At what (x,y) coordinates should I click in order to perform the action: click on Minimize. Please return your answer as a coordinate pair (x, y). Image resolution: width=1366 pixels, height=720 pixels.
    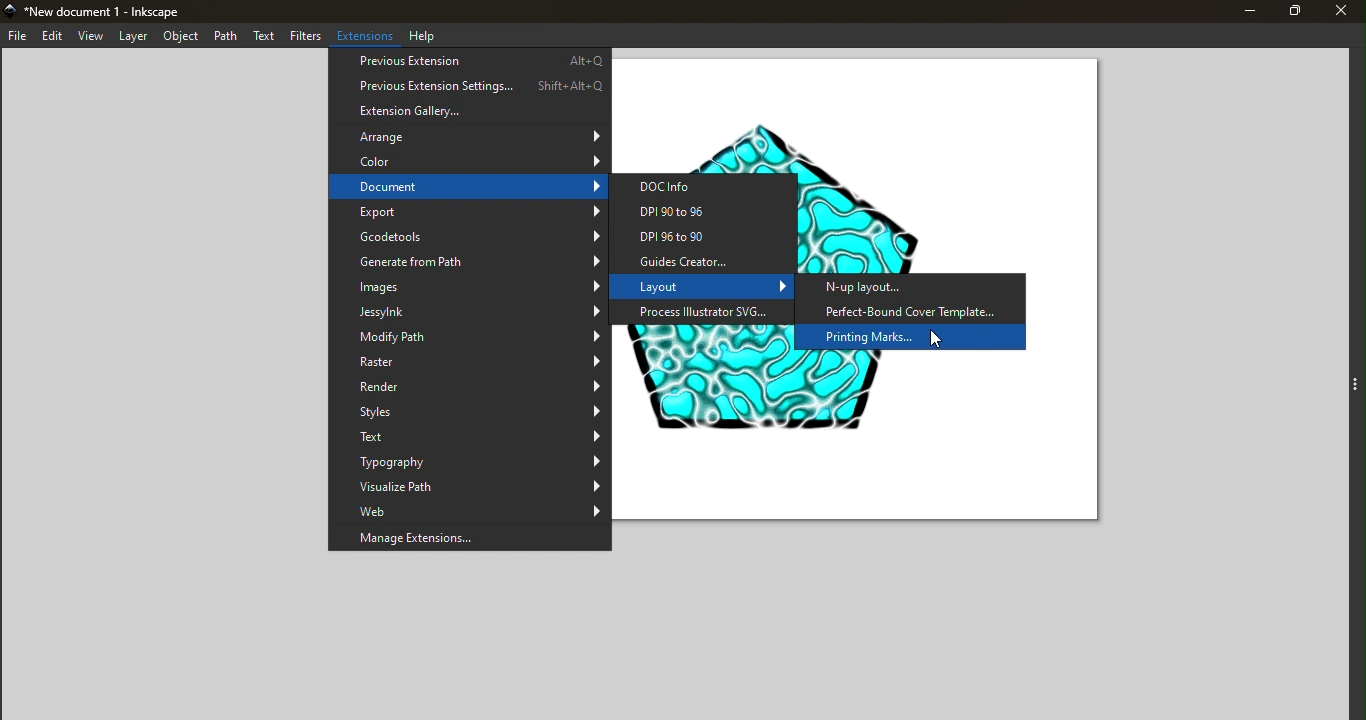
    Looking at the image, I should click on (1240, 12).